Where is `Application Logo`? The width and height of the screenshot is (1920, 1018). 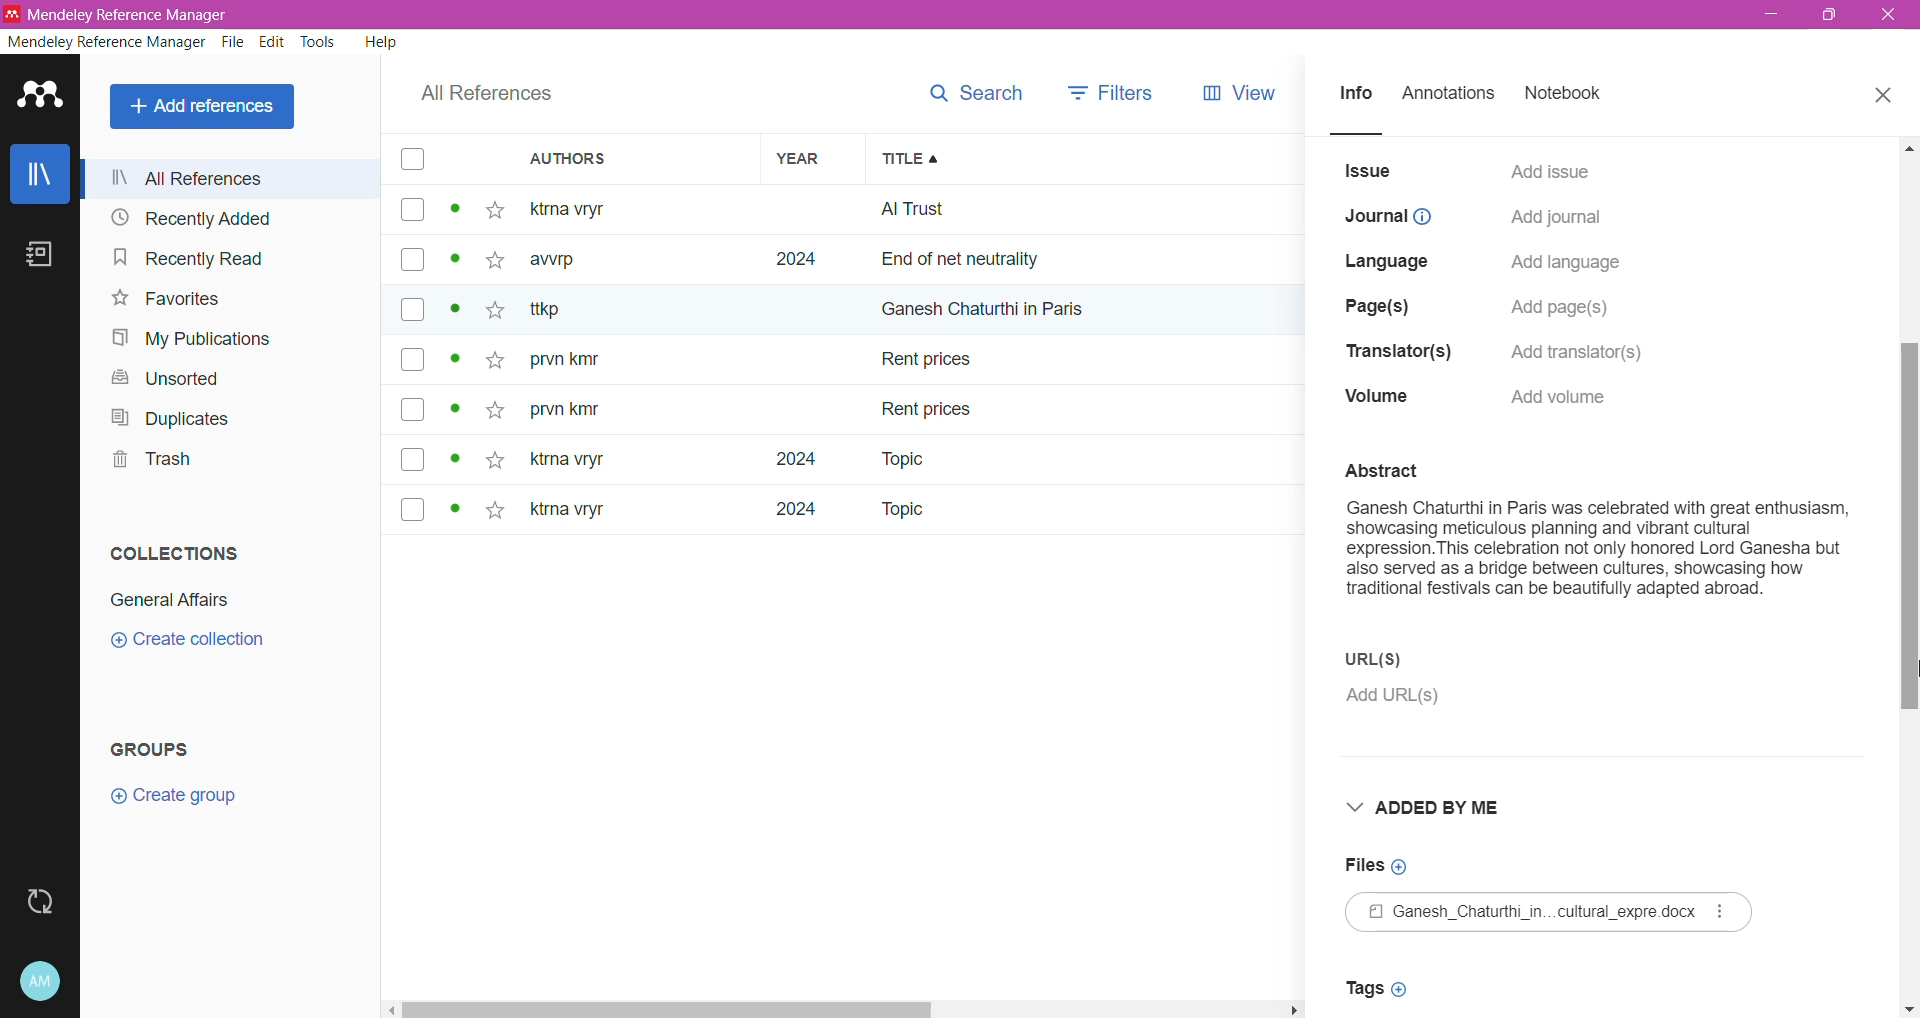
Application Logo is located at coordinates (40, 97).